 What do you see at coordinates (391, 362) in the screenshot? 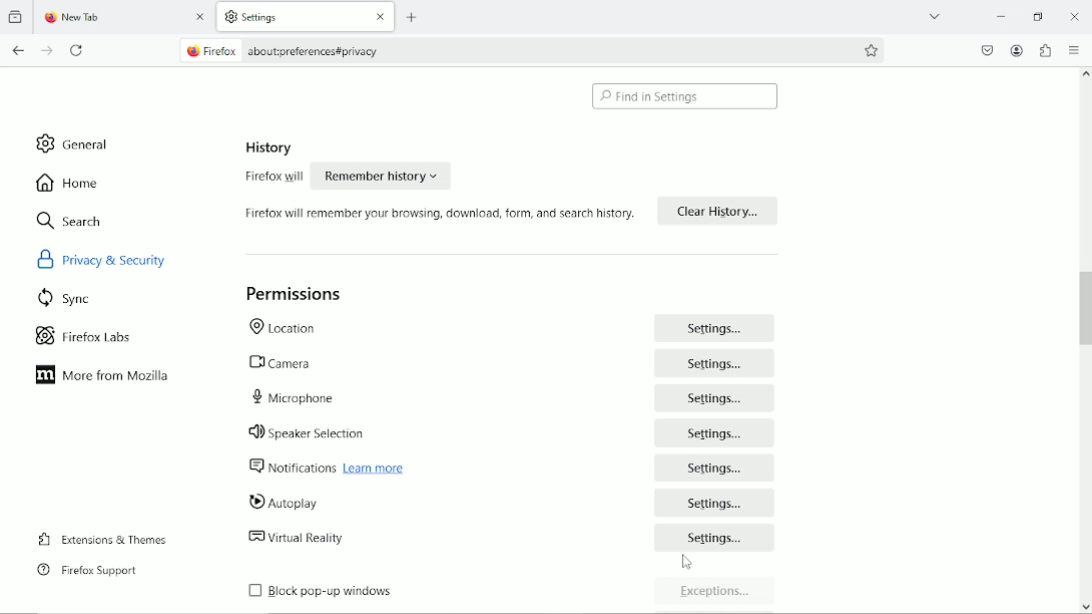
I see `camera` at bounding box center [391, 362].